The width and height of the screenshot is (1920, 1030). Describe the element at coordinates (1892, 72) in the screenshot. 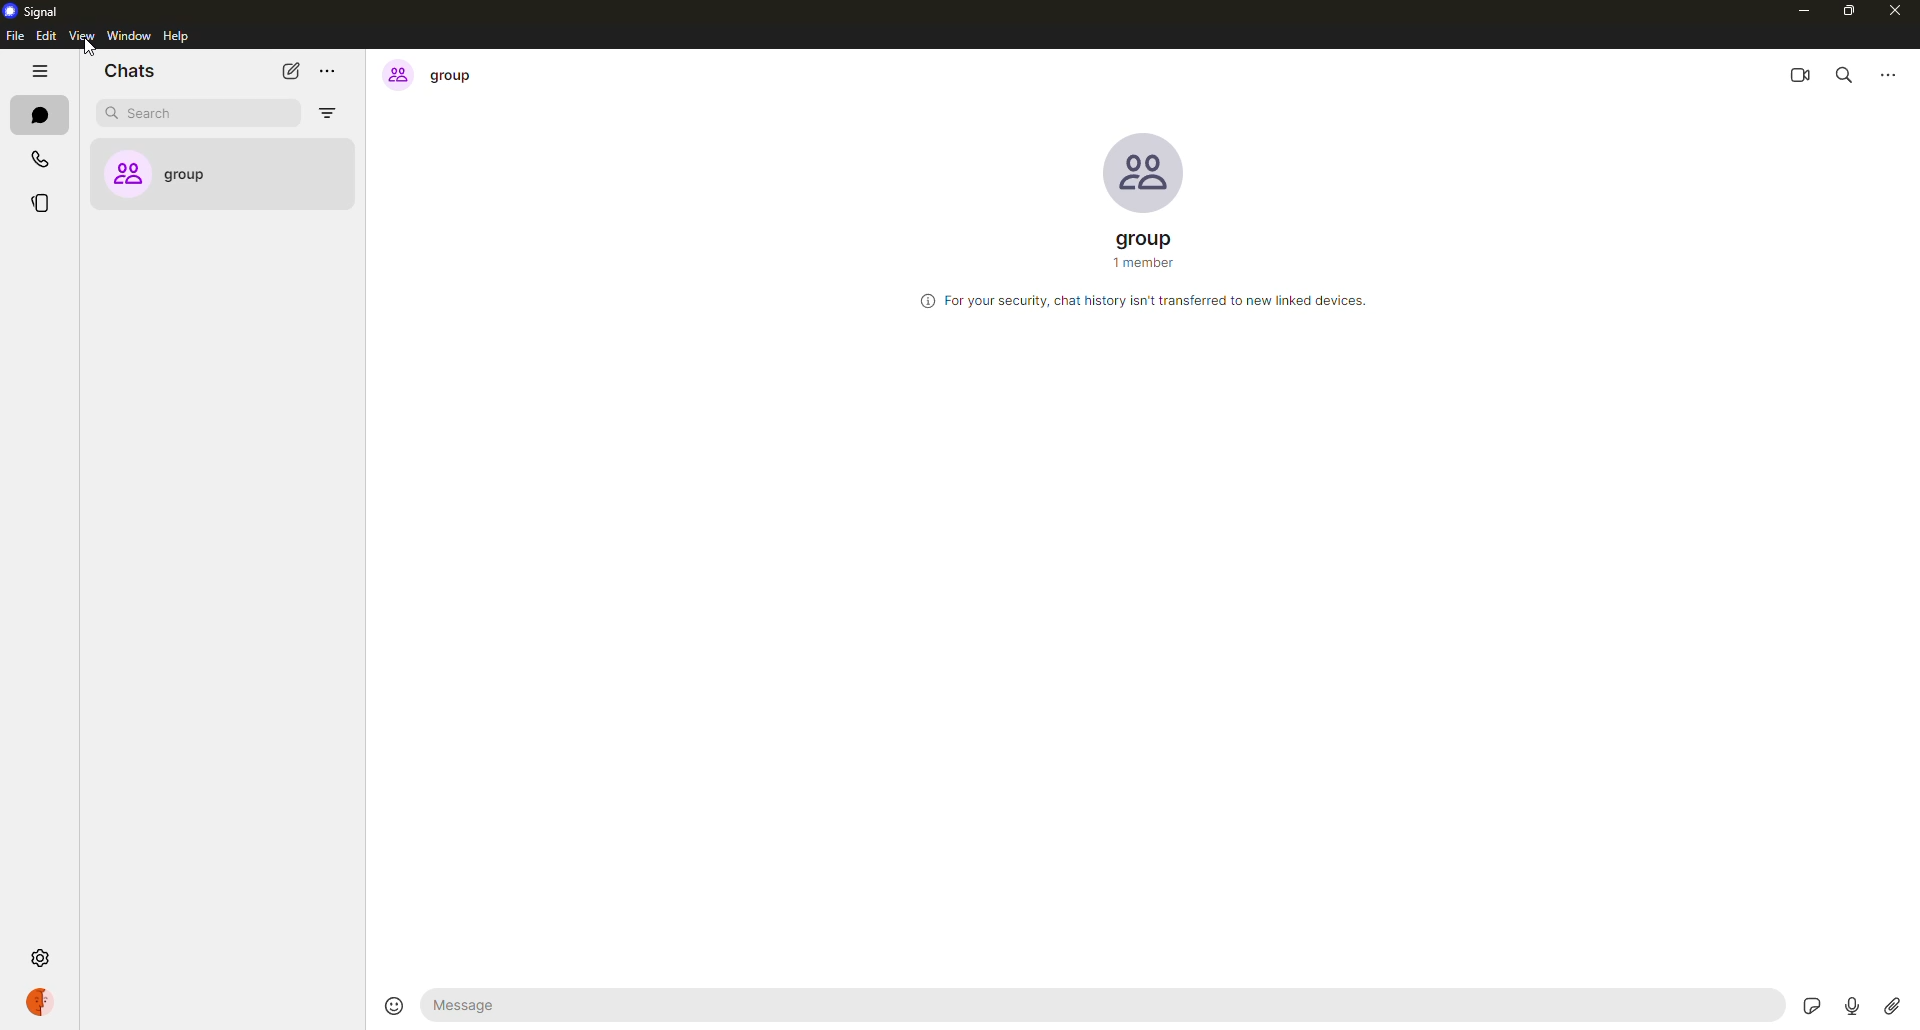

I see `more` at that location.